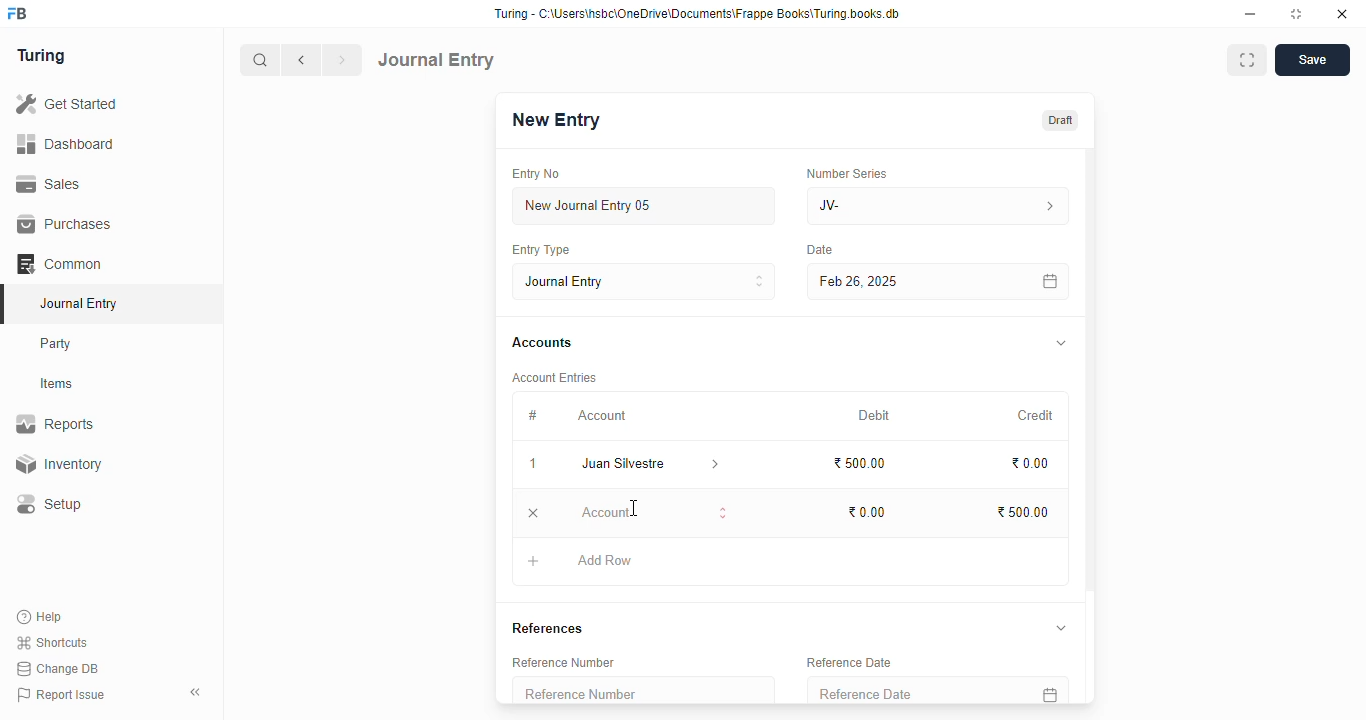 This screenshot has width=1366, height=720. I want to click on Turing - C:\Users\hsbc\OneDrive\Documents\Frappe Books\Turing books.db, so click(696, 14).